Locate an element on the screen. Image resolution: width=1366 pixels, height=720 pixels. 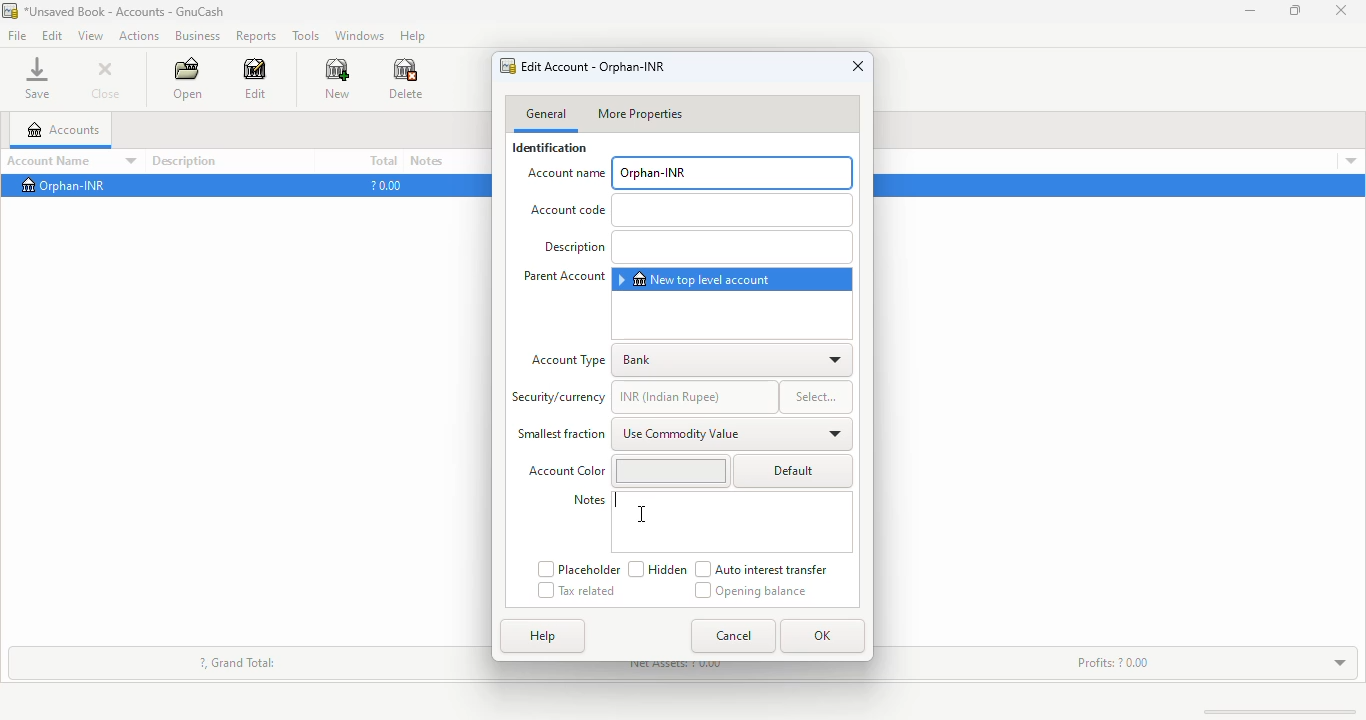
auto interest transfer is located at coordinates (762, 569).